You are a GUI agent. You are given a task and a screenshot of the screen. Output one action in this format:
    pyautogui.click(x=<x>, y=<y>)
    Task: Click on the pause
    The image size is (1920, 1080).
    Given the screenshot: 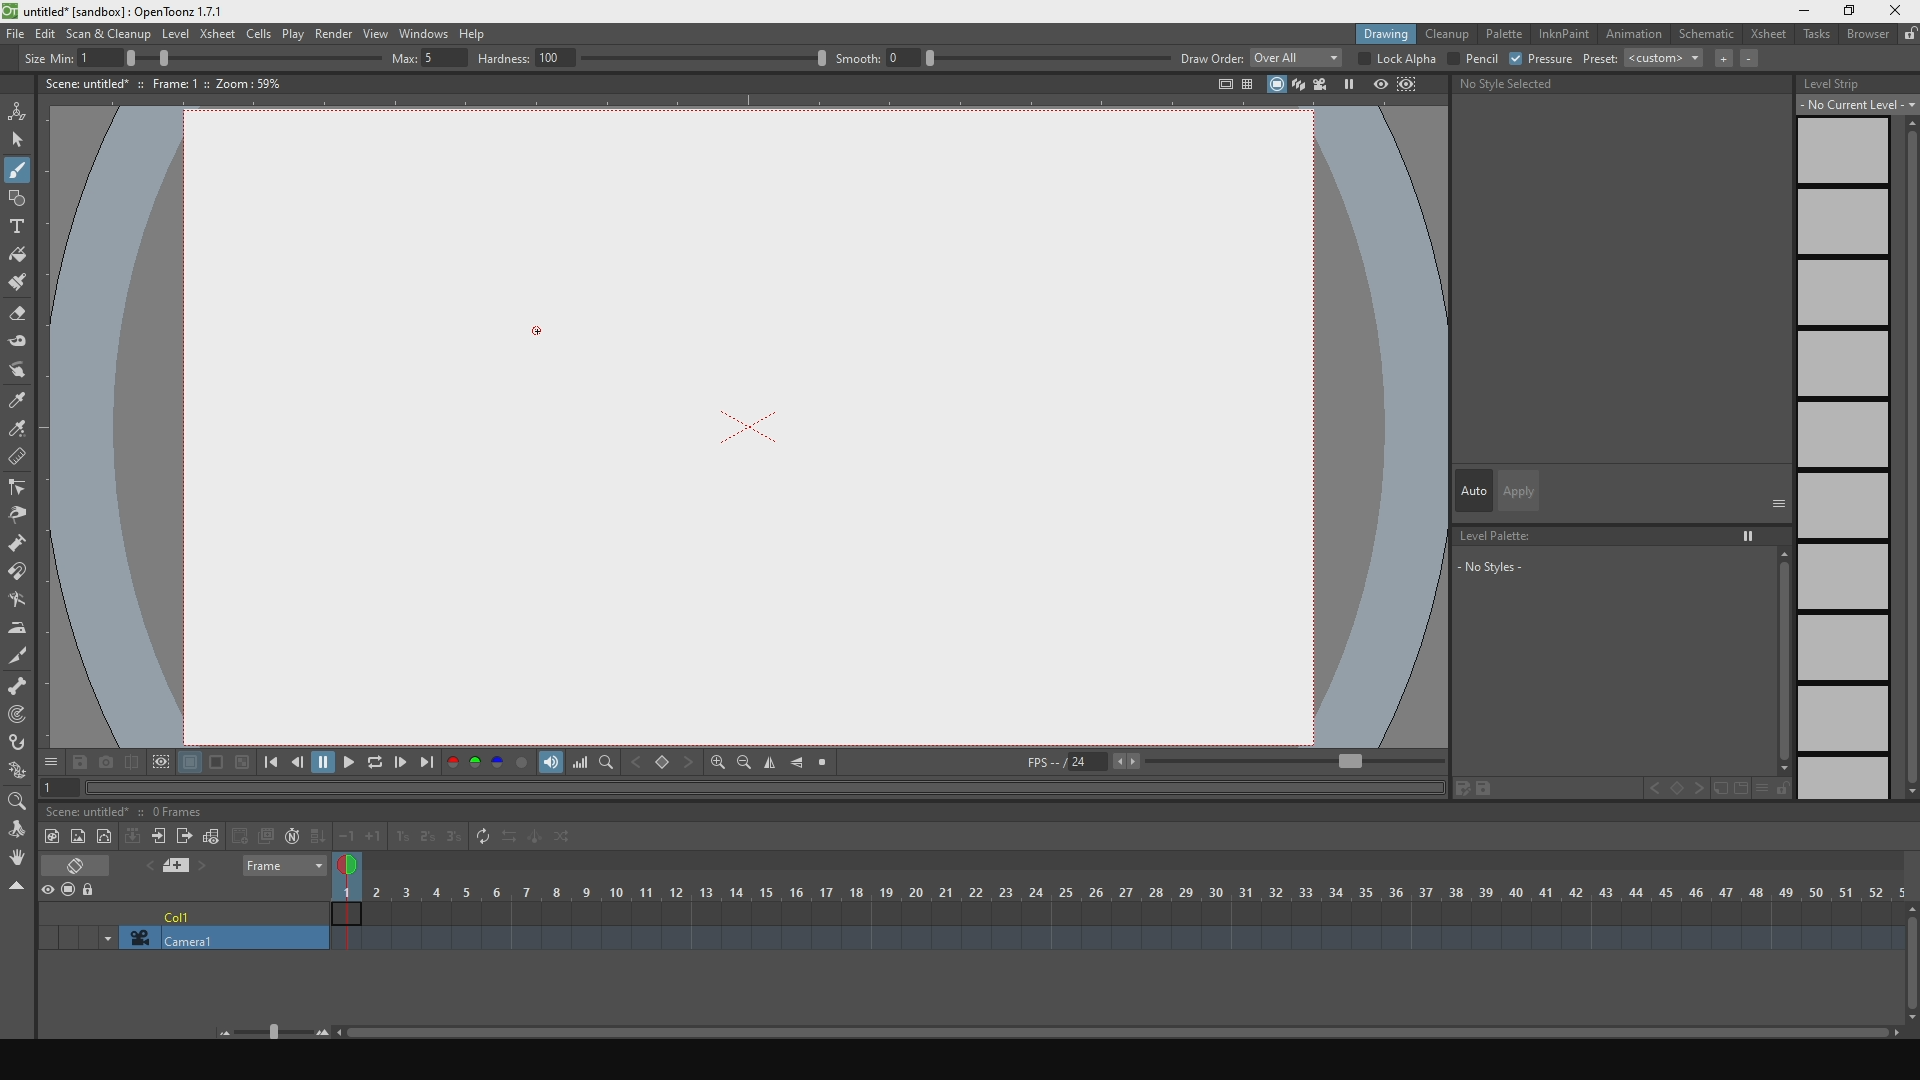 What is the action you would take?
    pyautogui.click(x=1350, y=86)
    